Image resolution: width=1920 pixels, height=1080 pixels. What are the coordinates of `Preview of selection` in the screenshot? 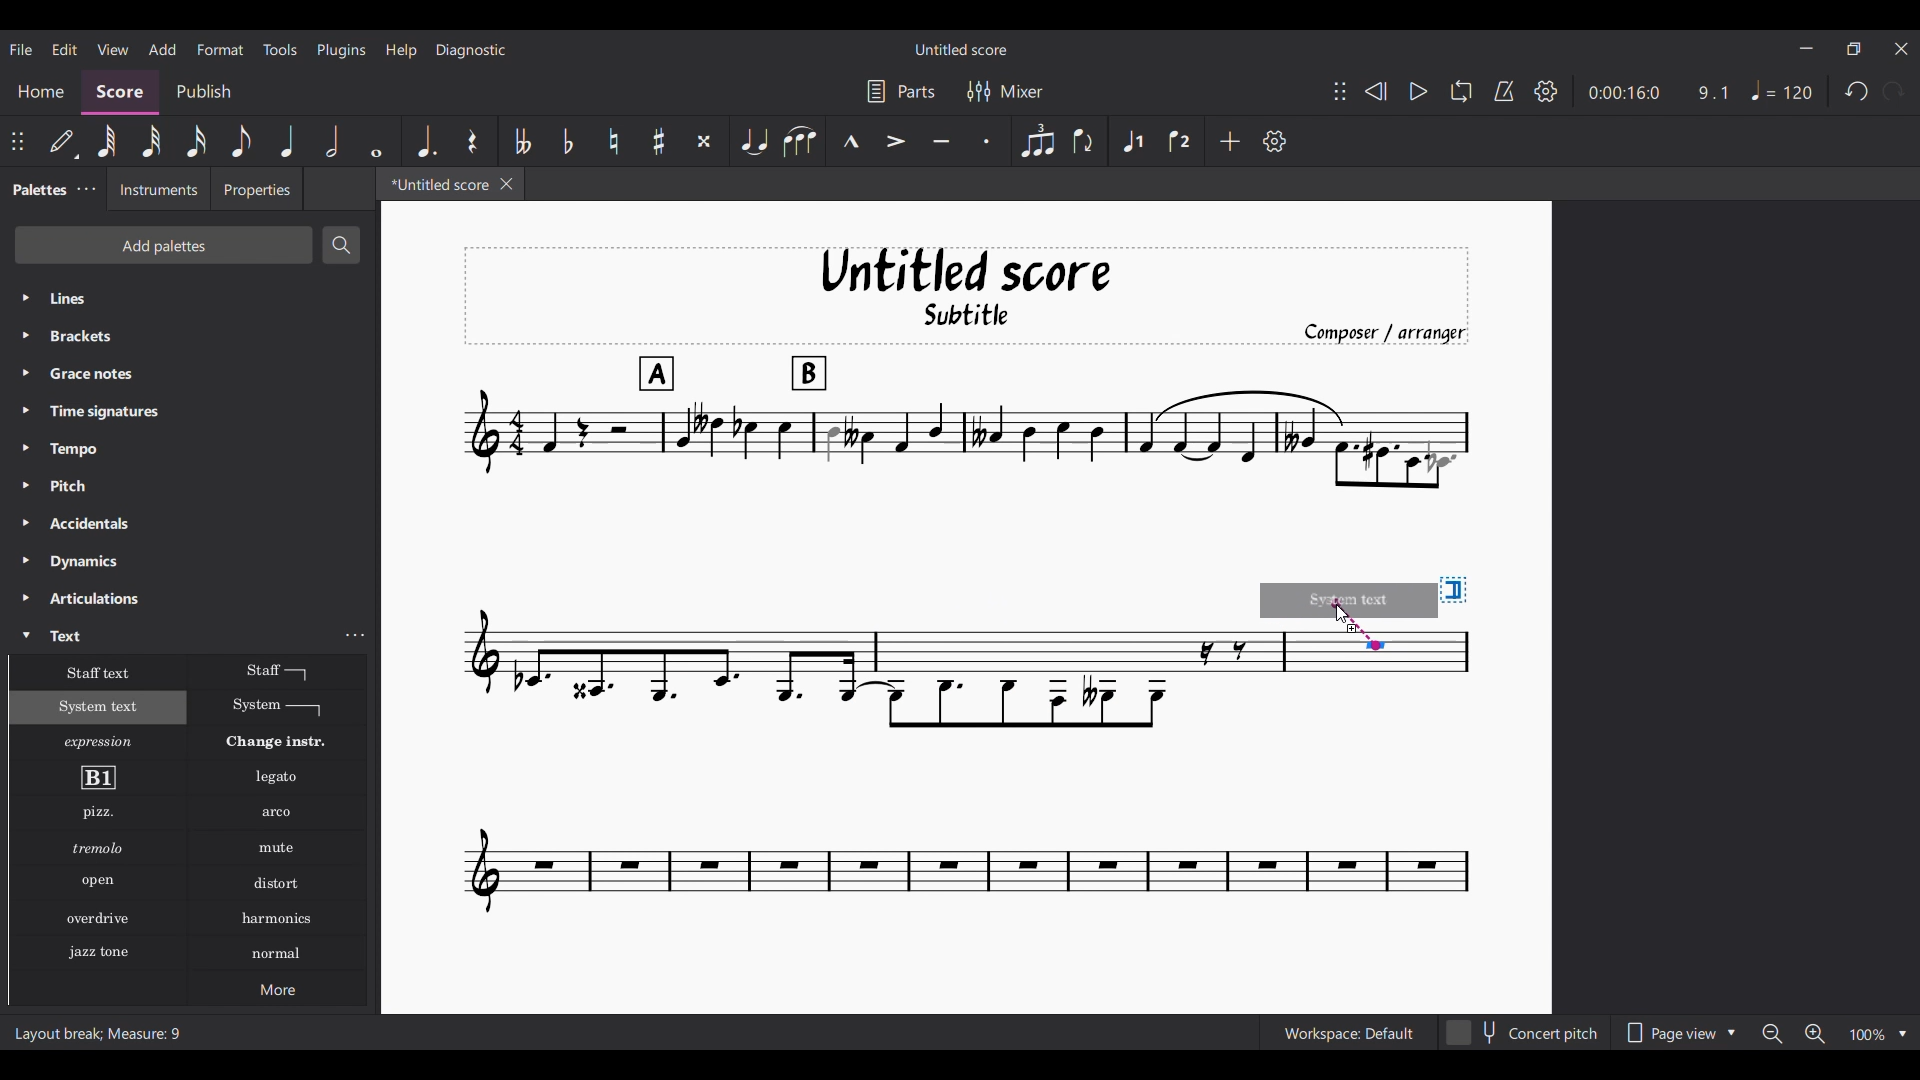 It's located at (1349, 601).